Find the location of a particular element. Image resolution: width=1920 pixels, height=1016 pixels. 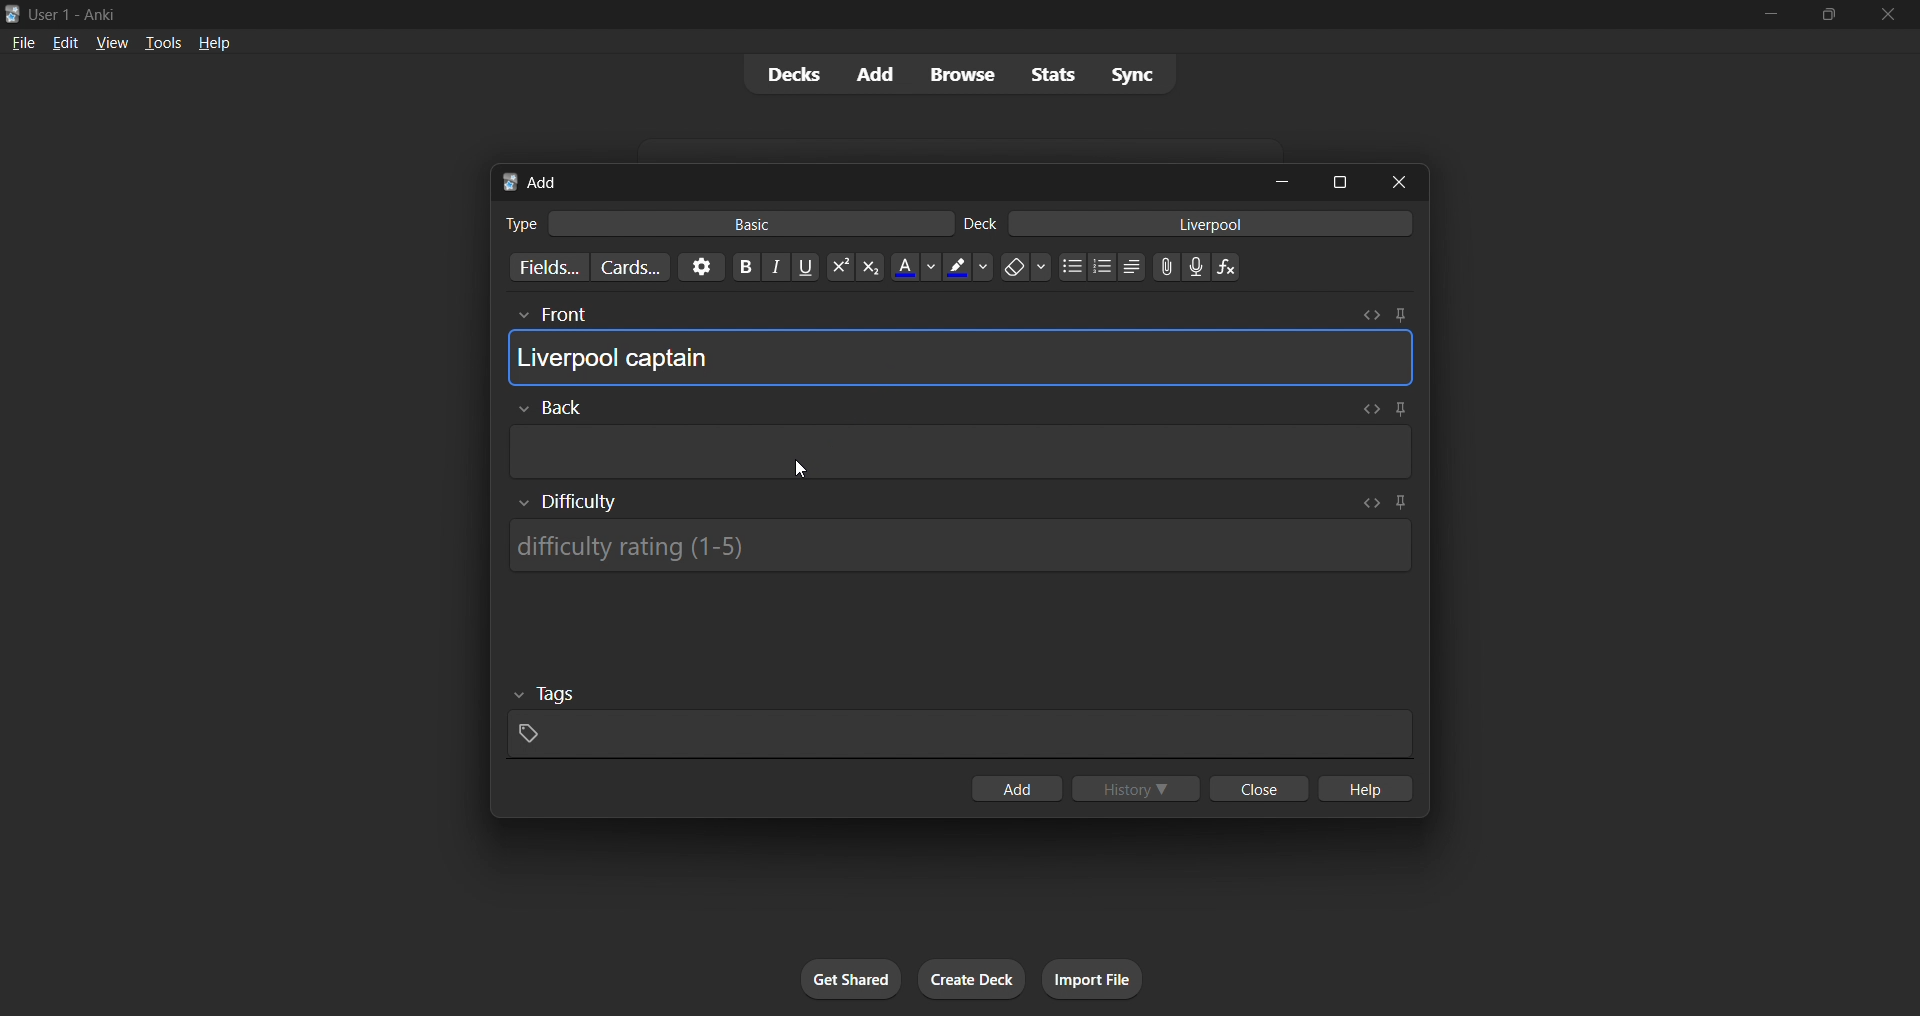

Text is located at coordinates (980, 224).